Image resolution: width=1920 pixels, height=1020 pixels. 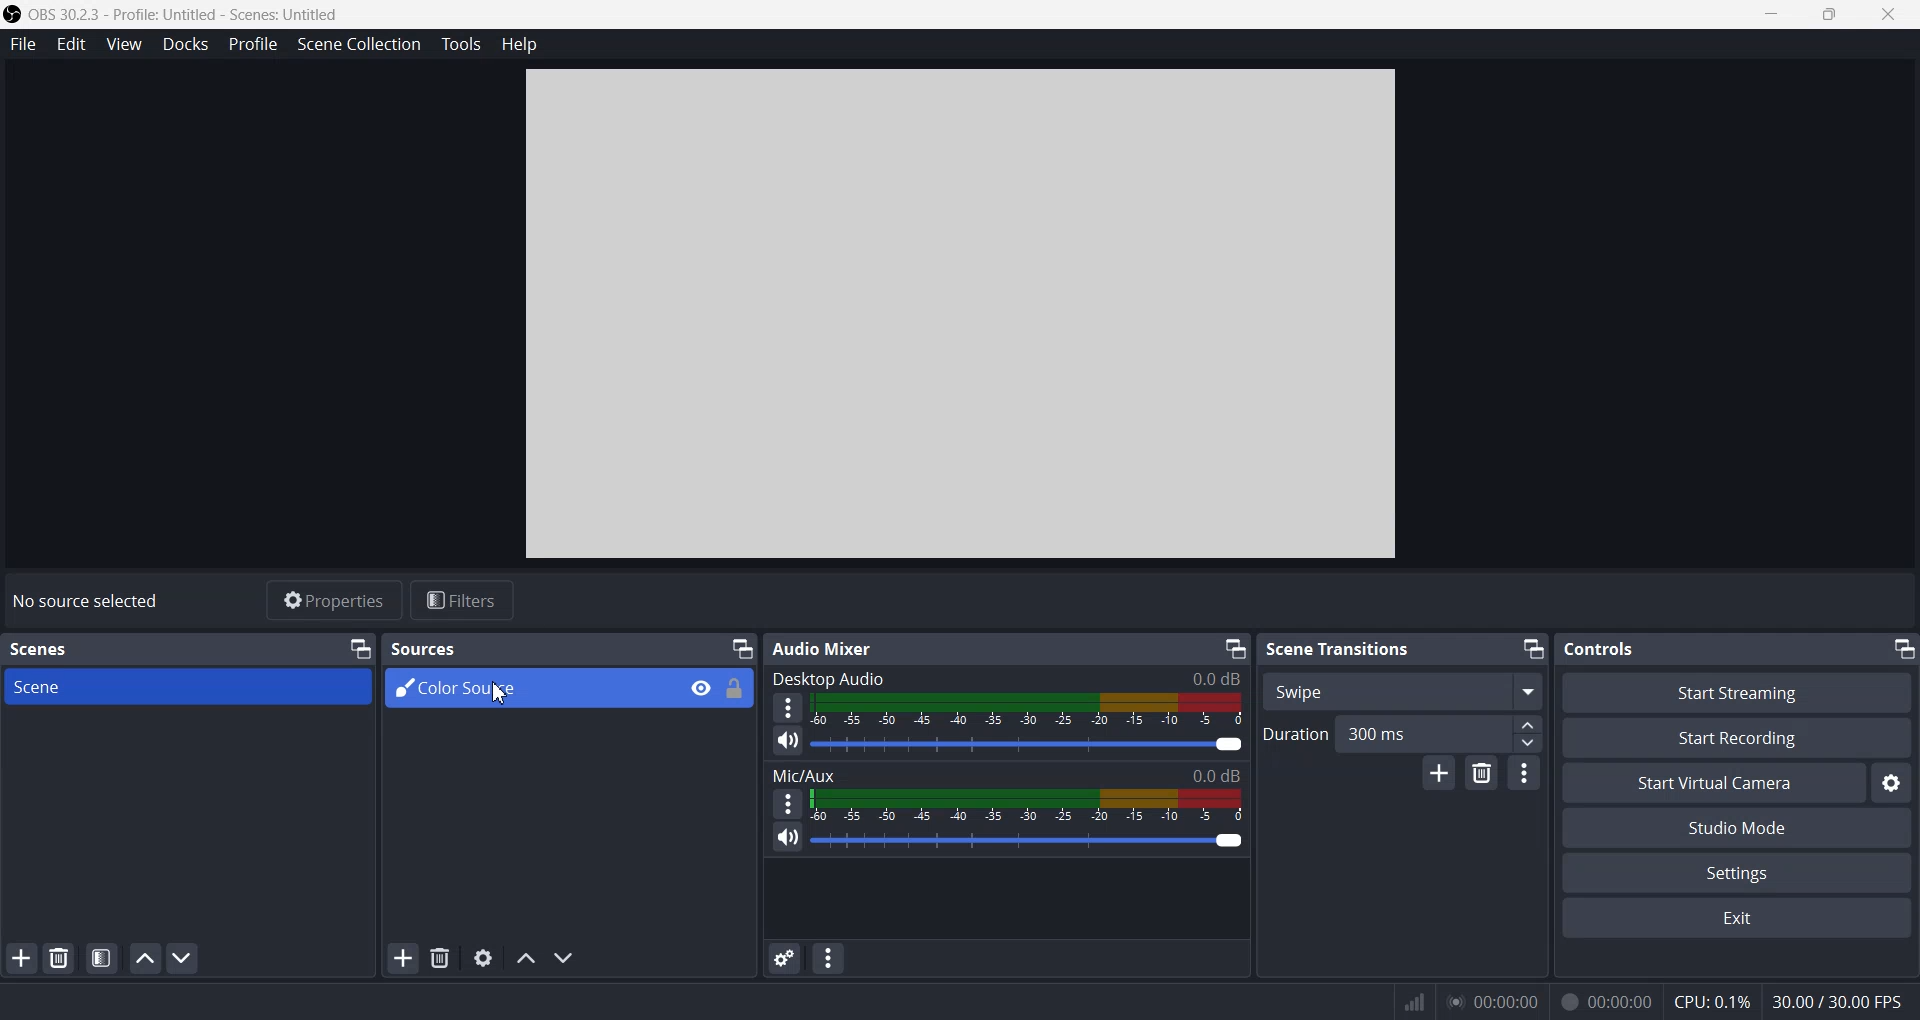 What do you see at coordinates (464, 601) in the screenshot?
I see `Filters` at bounding box center [464, 601].